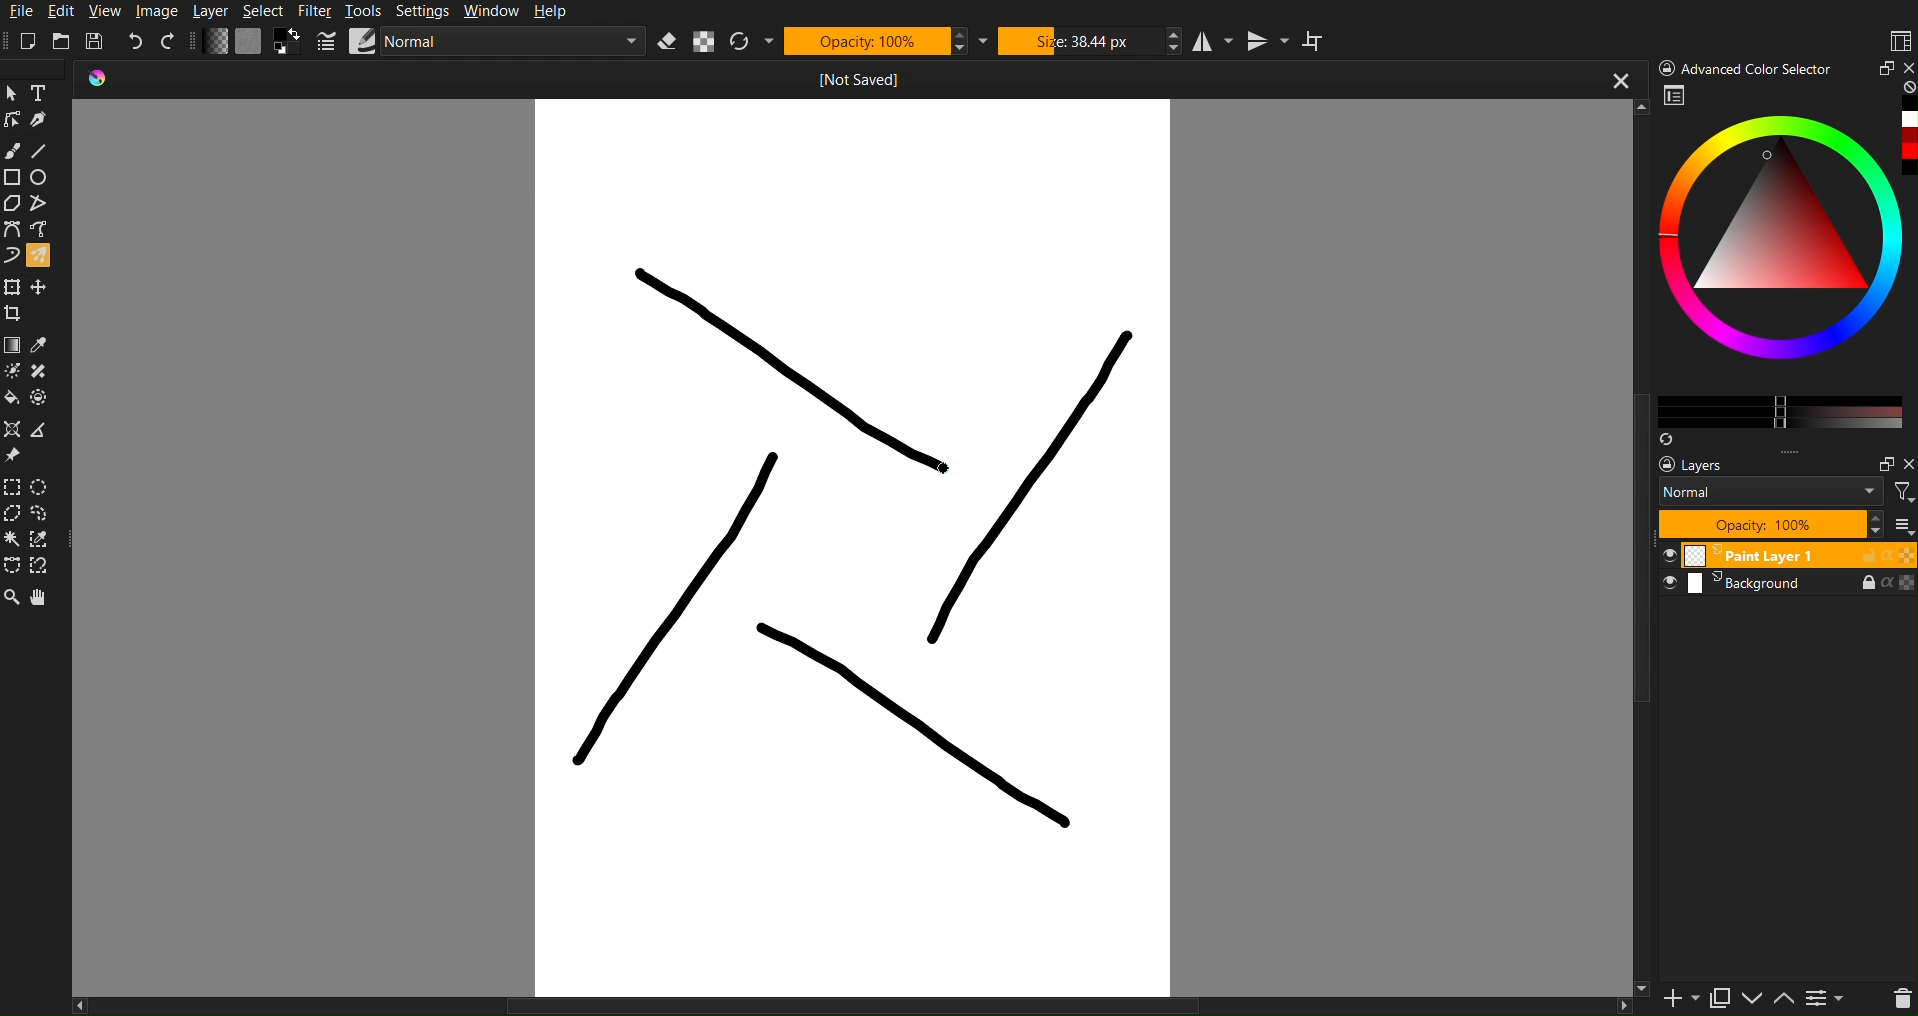  Describe the element at coordinates (1318, 43) in the screenshot. I see `Wrap Around Mode` at that location.